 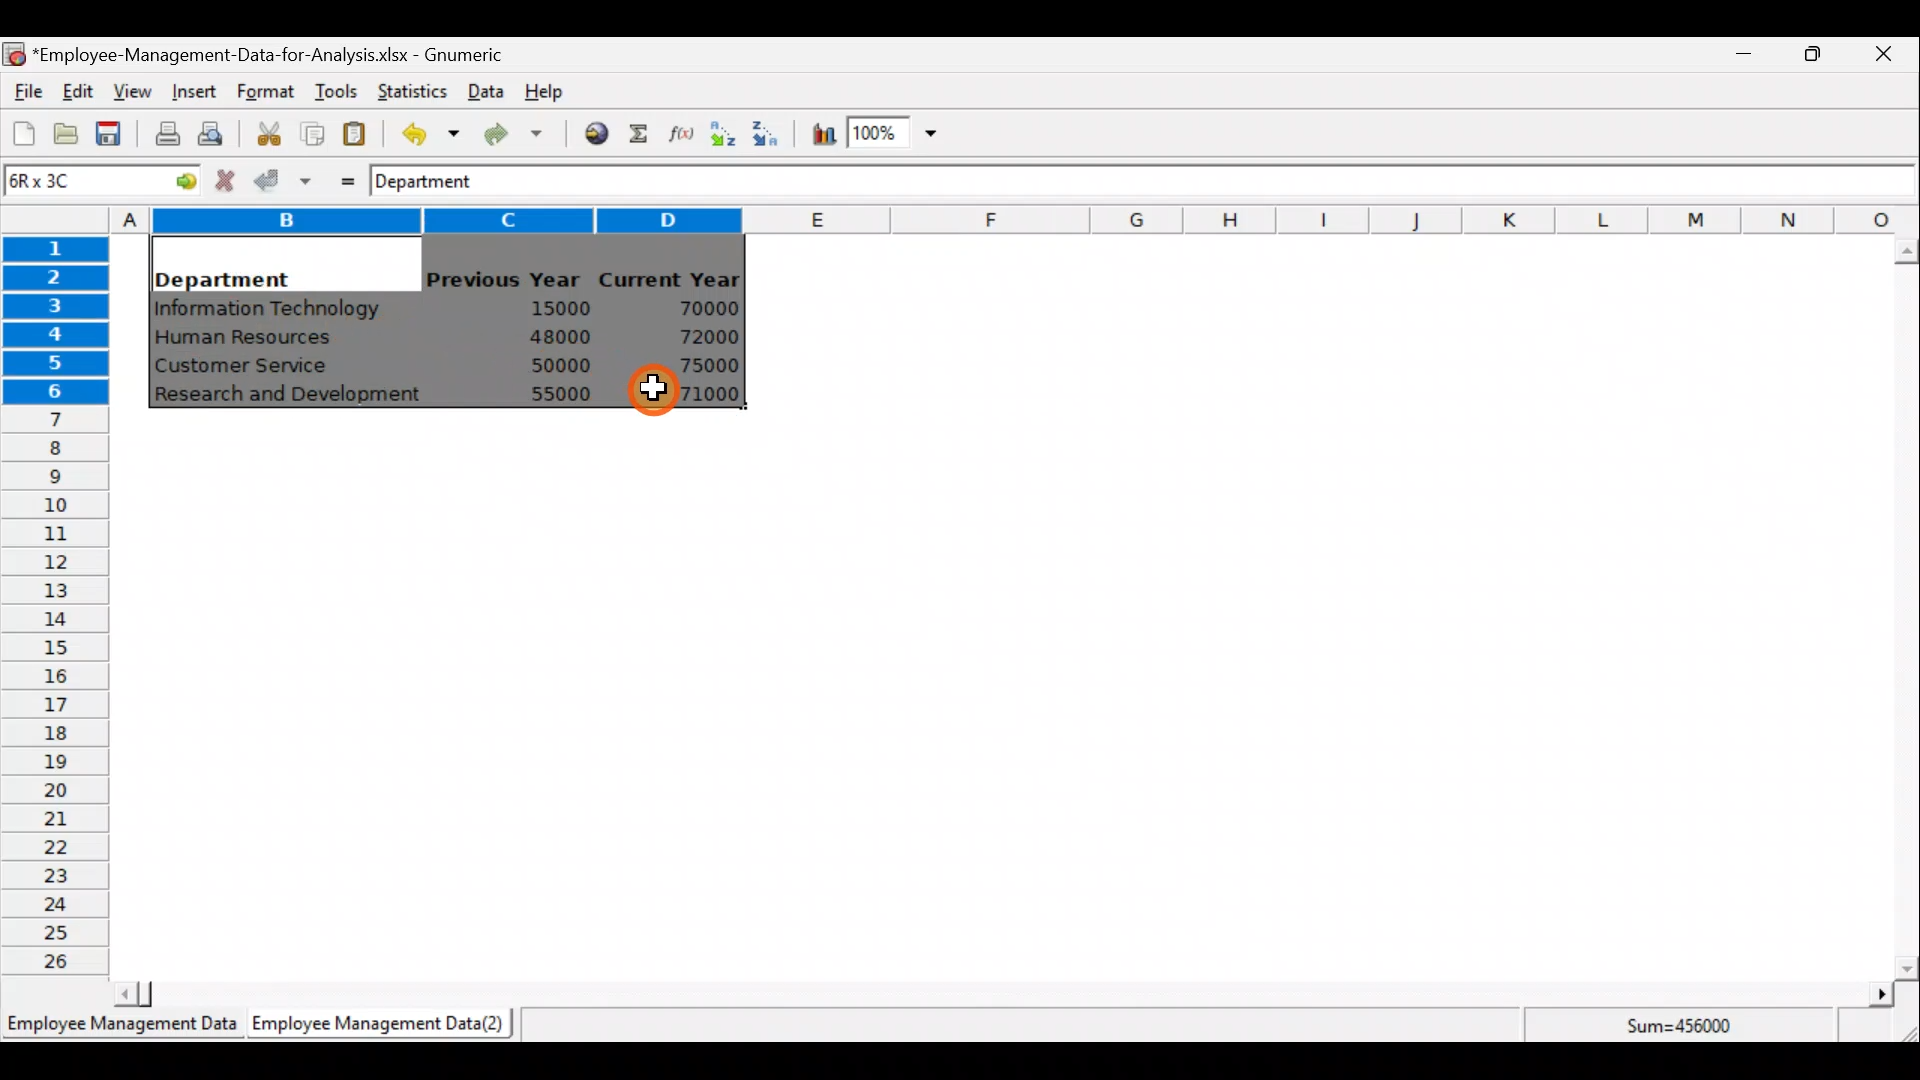 What do you see at coordinates (228, 180) in the screenshot?
I see `Cancel change` at bounding box center [228, 180].